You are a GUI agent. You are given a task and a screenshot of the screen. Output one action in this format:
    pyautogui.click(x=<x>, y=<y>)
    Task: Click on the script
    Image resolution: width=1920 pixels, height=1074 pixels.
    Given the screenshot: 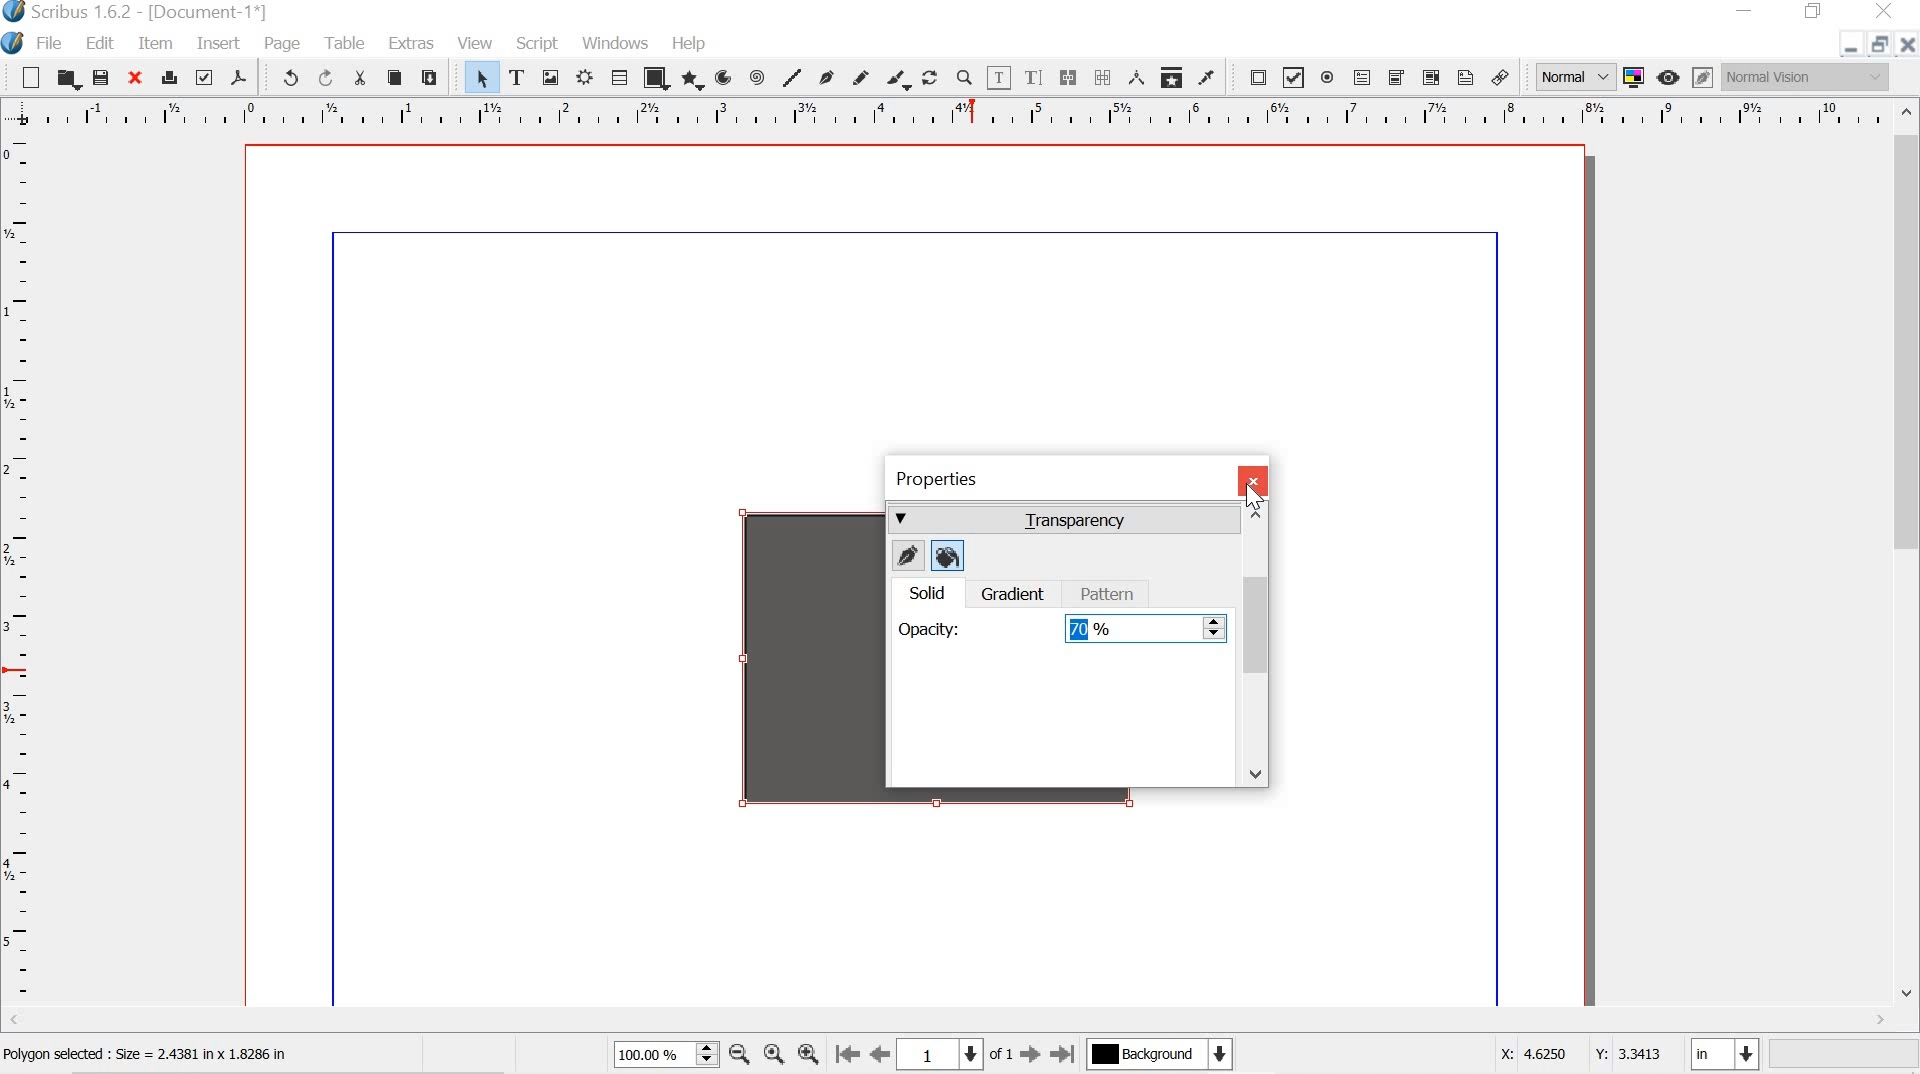 What is the action you would take?
    pyautogui.click(x=539, y=44)
    